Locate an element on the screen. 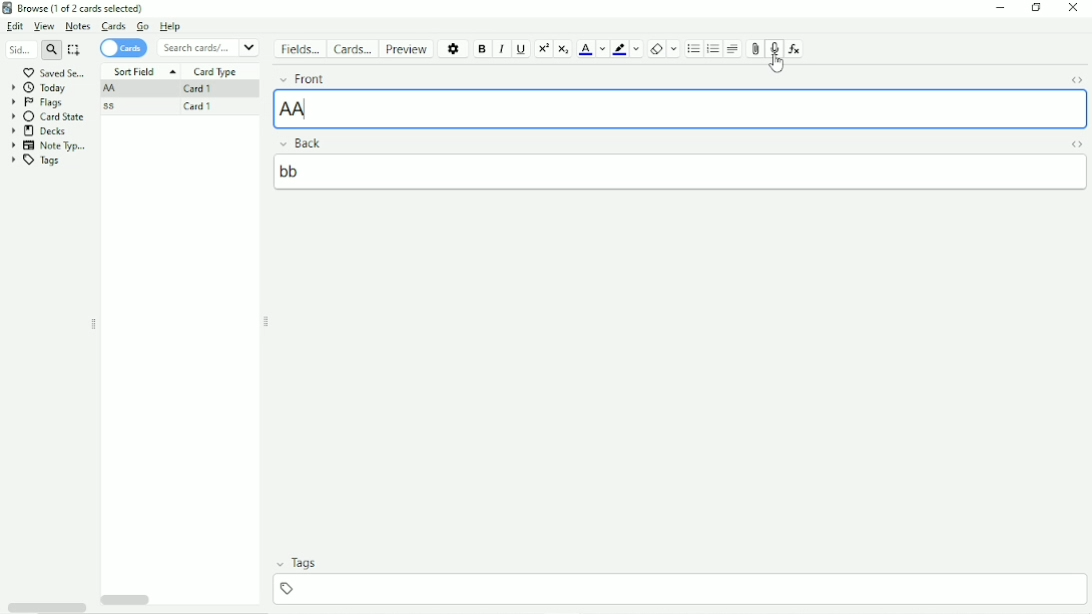 The height and width of the screenshot is (614, 1092). 'AA[sound:rec1731657651.mp3] is located at coordinates (680, 110).